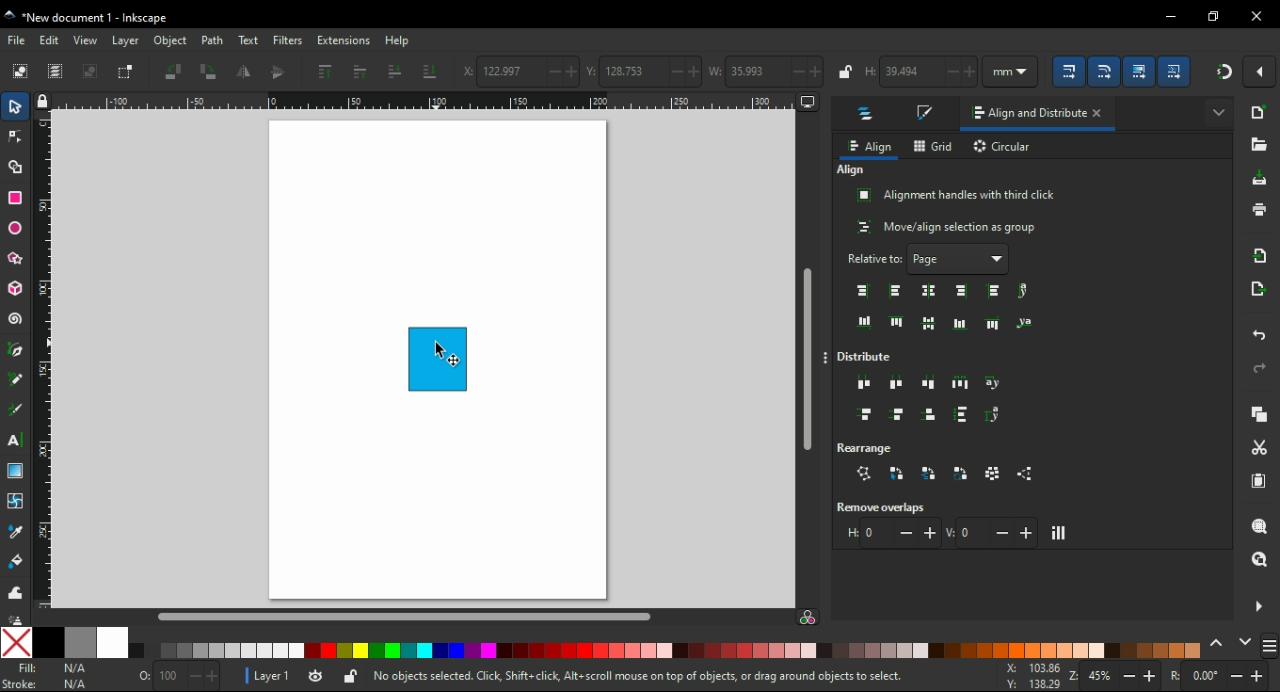 The image size is (1280, 692). What do you see at coordinates (1258, 335) in the screenshot?
I see `undo` at bounding box center [1258, 335].